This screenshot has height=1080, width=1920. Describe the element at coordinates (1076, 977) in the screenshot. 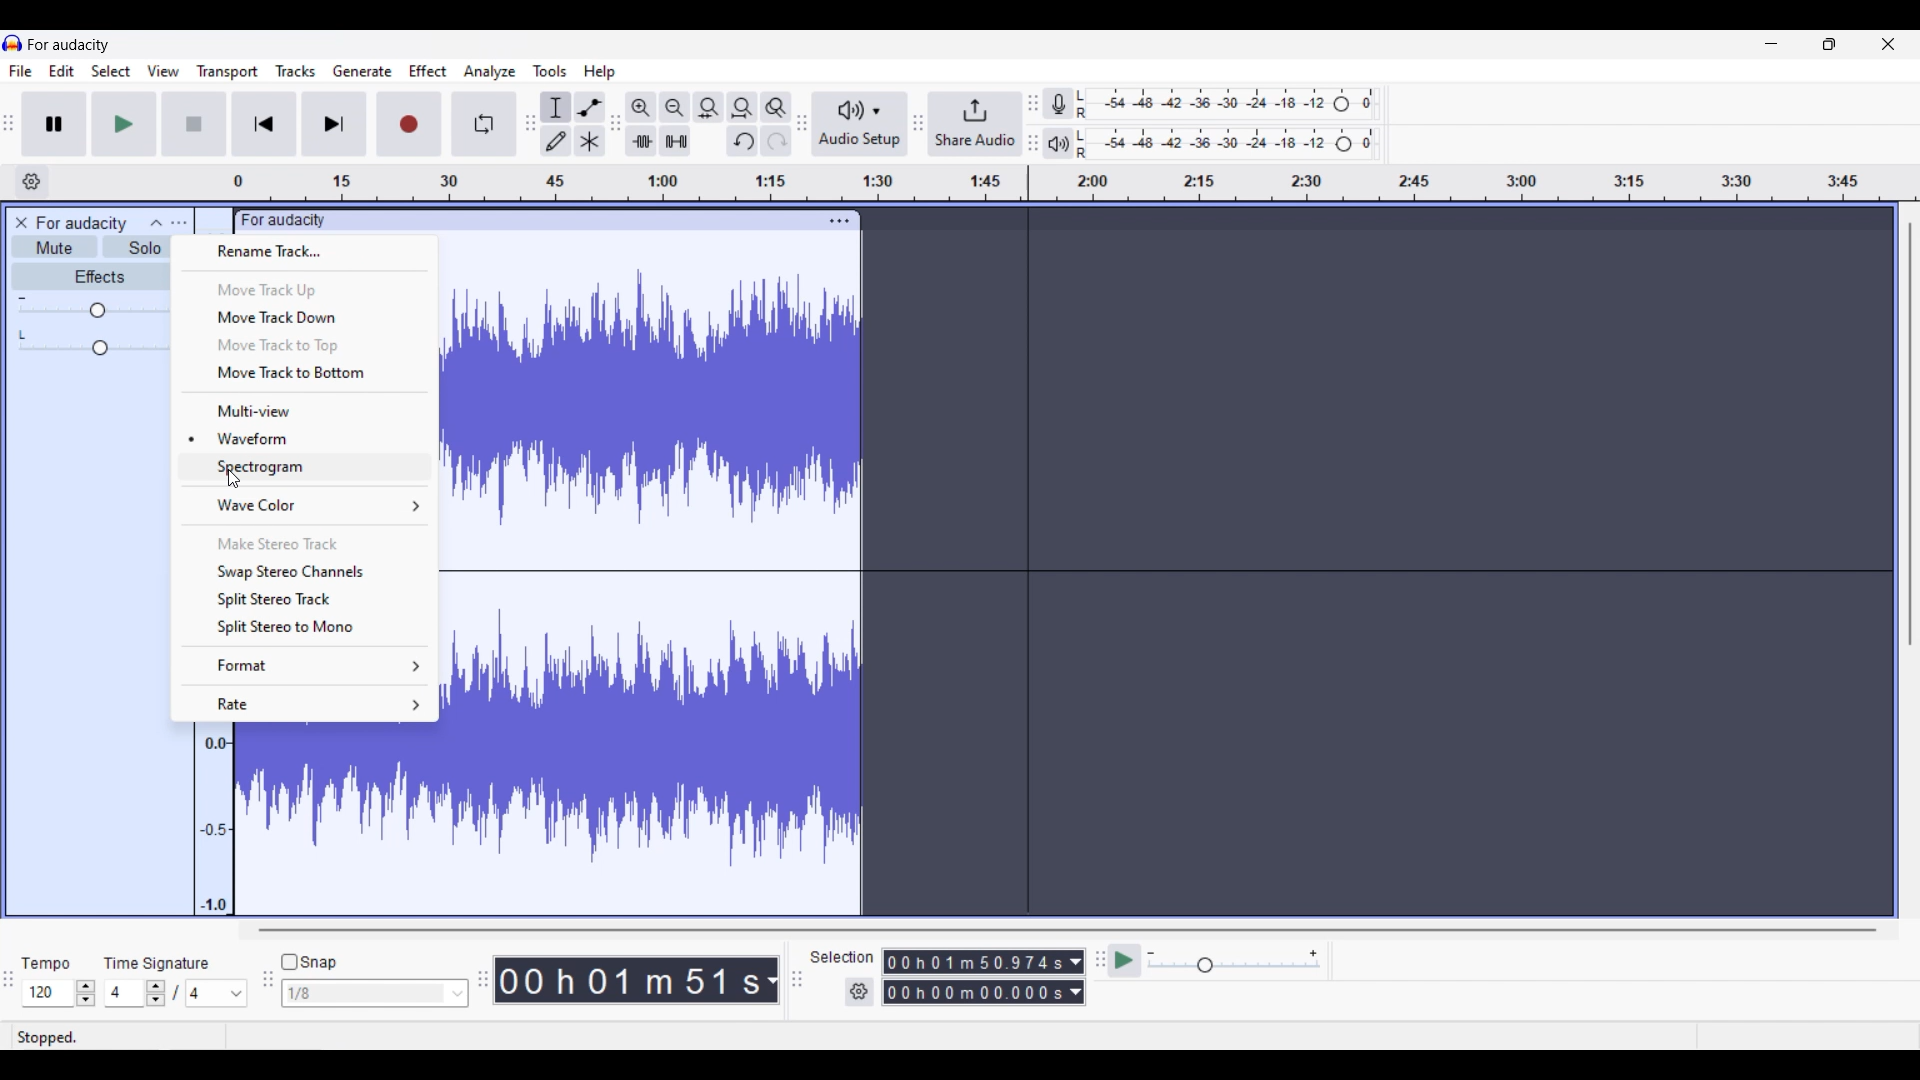

I see `Duration measurement options` at that location.